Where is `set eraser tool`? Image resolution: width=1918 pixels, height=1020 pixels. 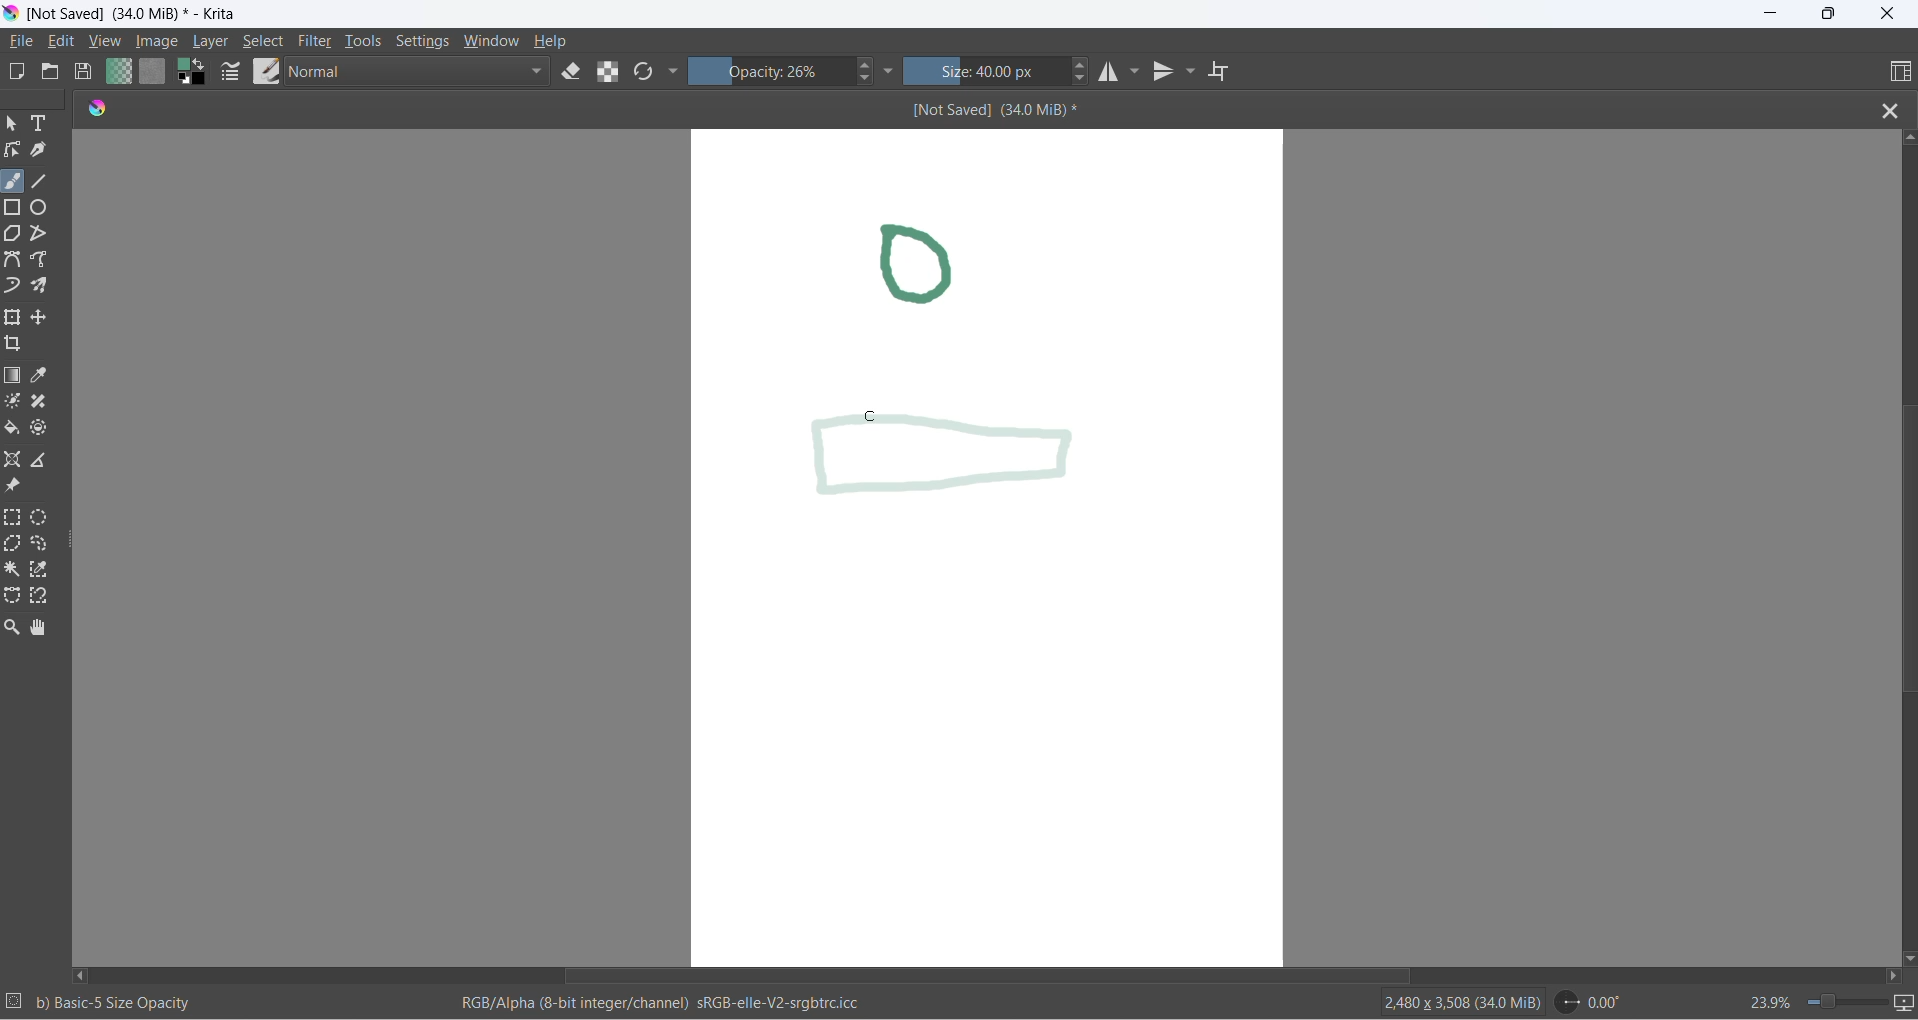
set eraser tool is located at coordinates (572, 72).